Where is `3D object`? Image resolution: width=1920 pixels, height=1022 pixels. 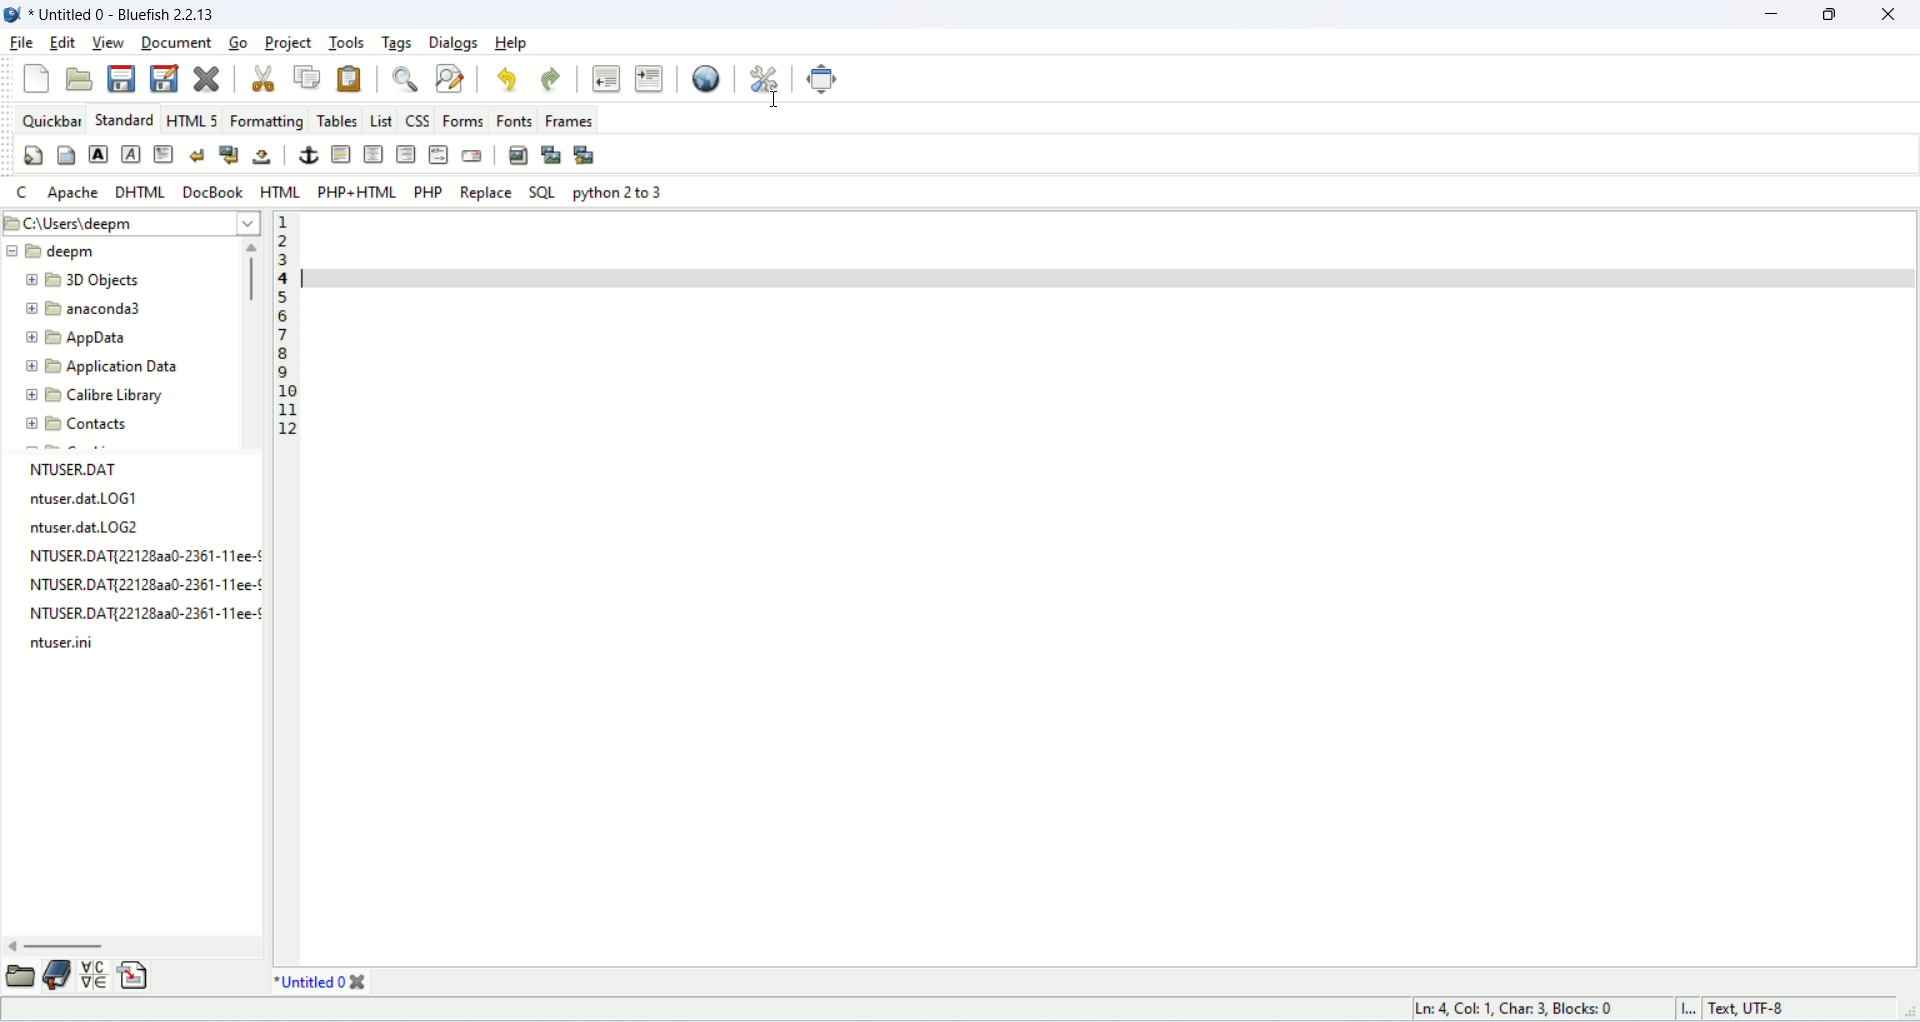
3D object is located at coordinates (82, 279).